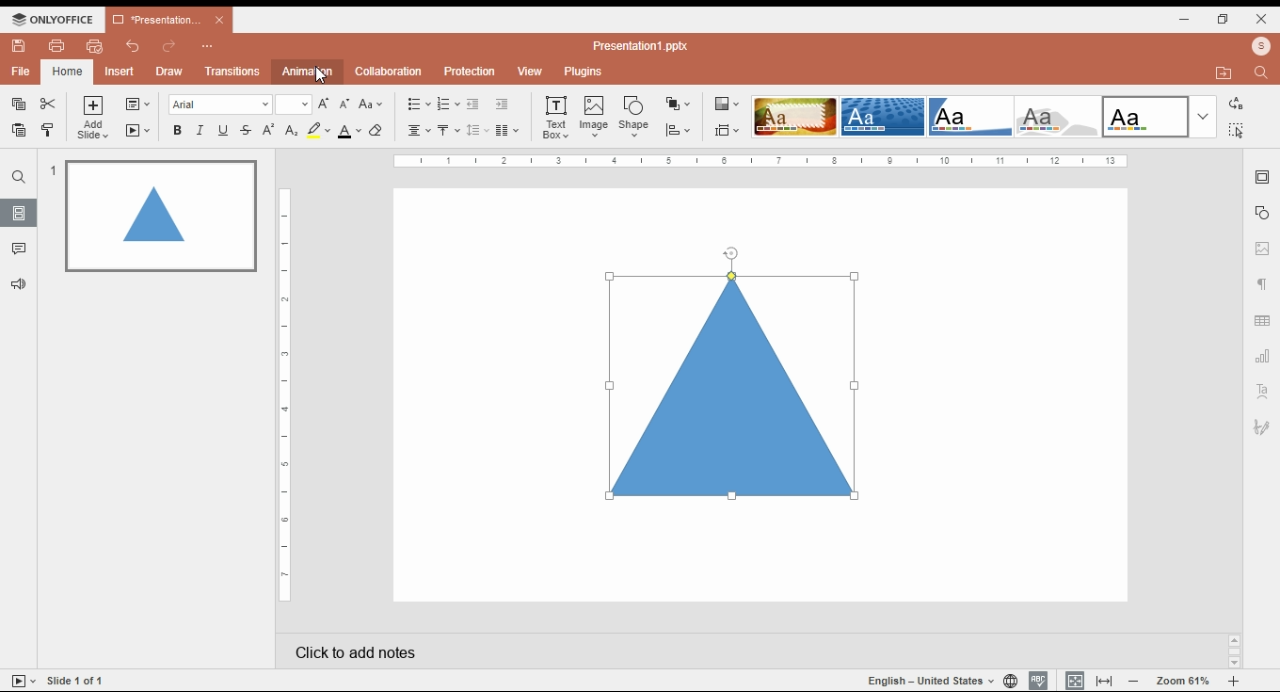 The image size is (1280, 692). Describe the element at coordinates (78, 680) in the screenshot. I see `slide ` at that location.